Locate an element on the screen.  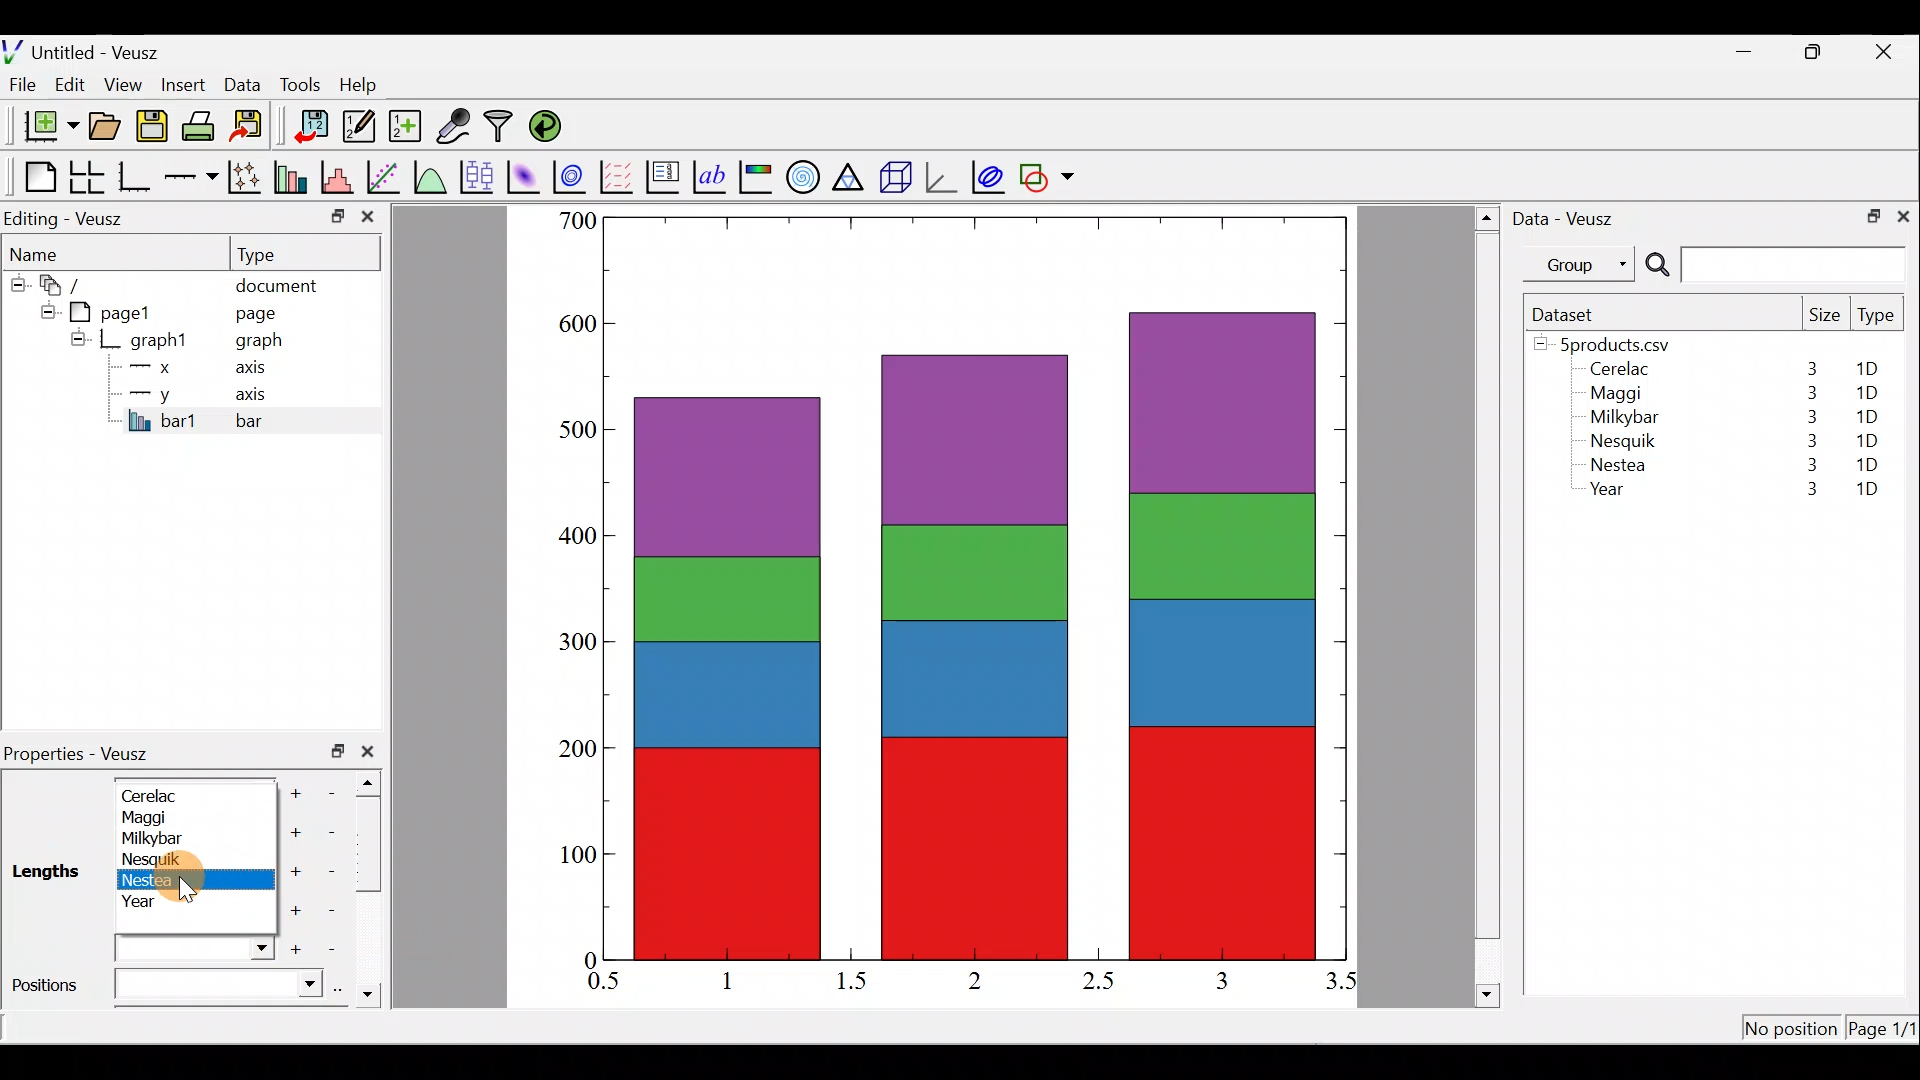
Image color bar is located at coordinates (757, 176).